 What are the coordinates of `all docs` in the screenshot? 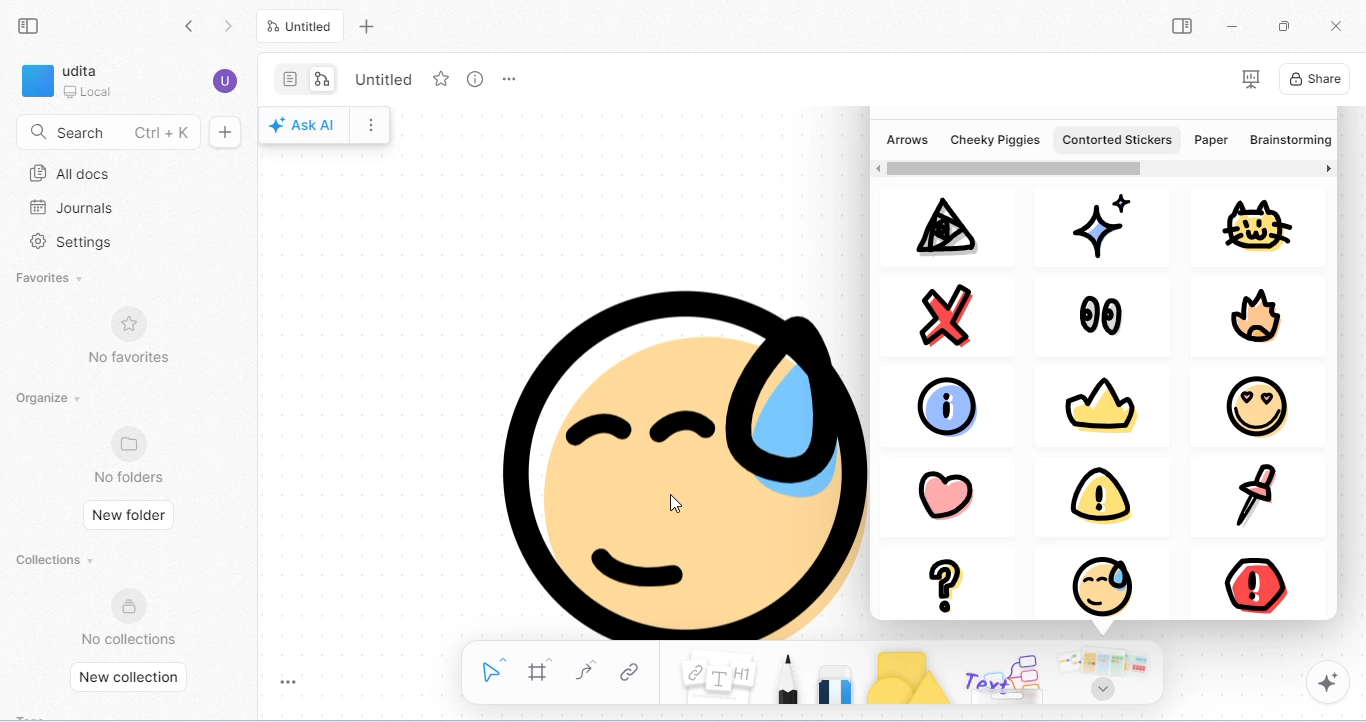 It's located at (71, 174).